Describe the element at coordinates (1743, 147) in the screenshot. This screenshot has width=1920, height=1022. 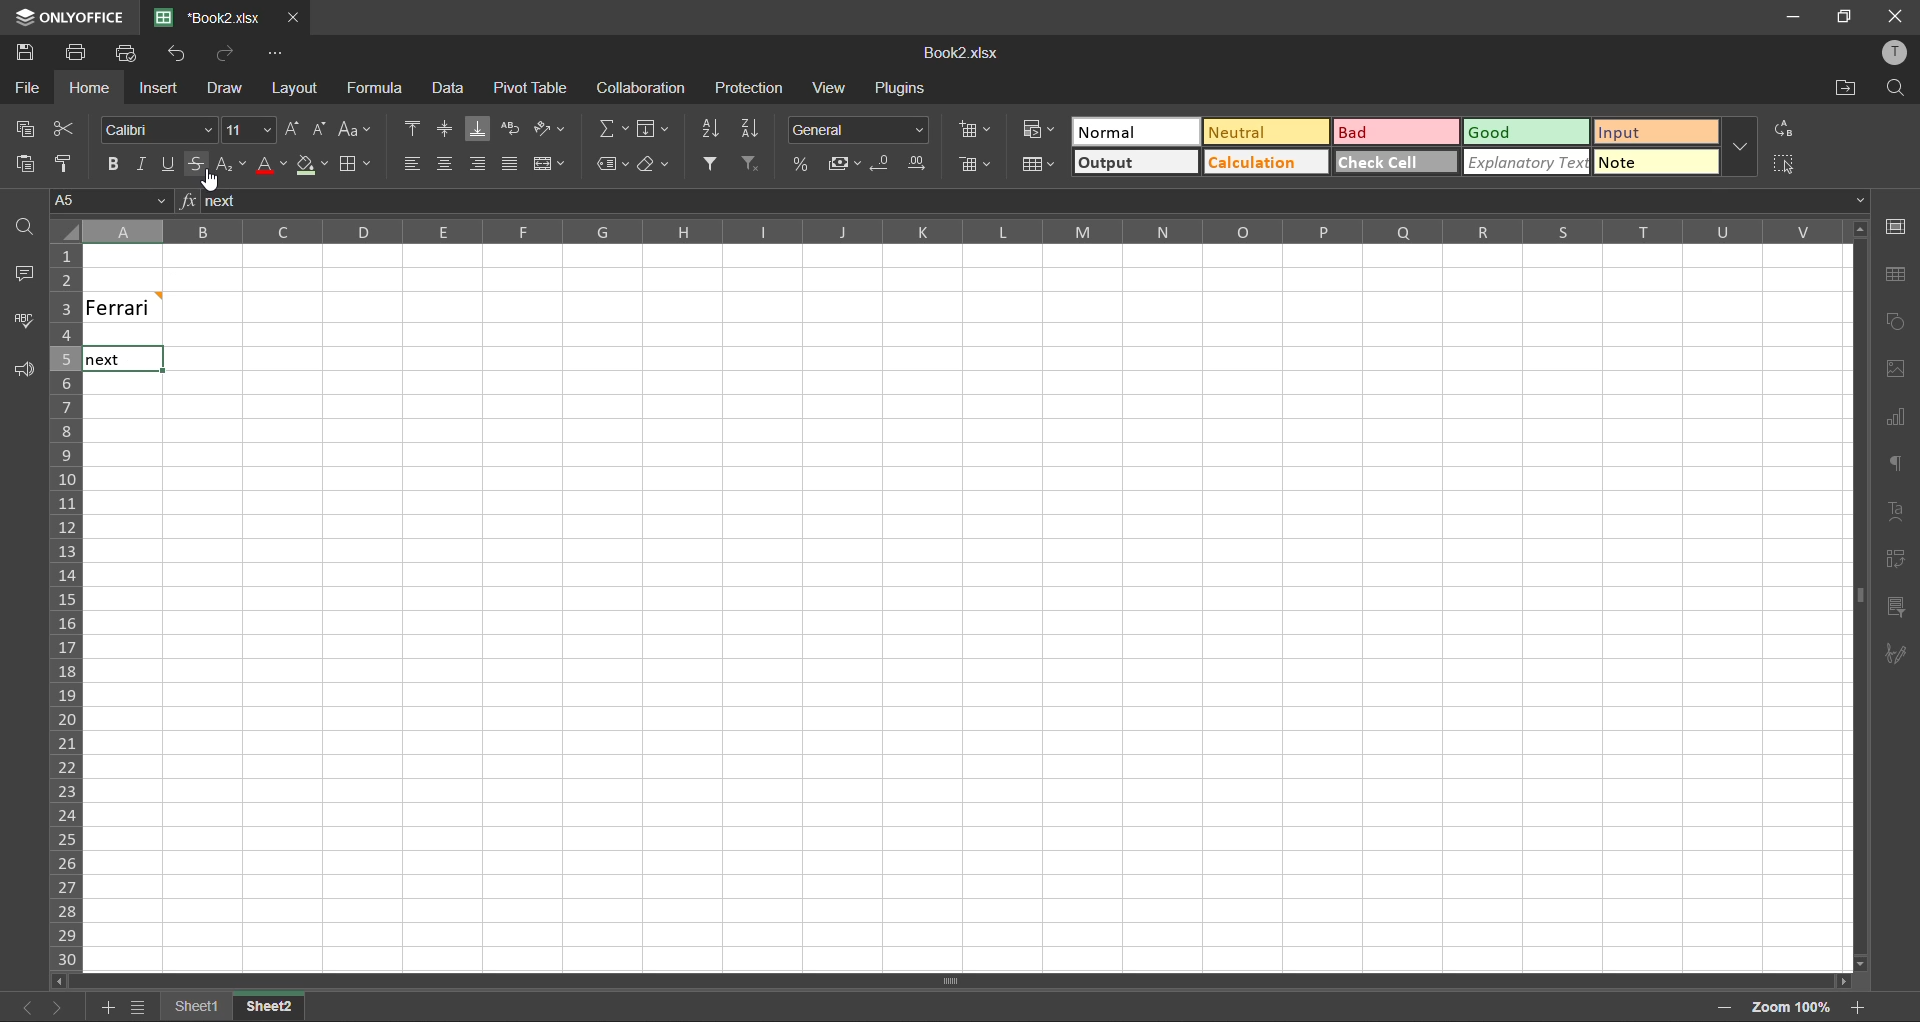
I see `more options` at that location.